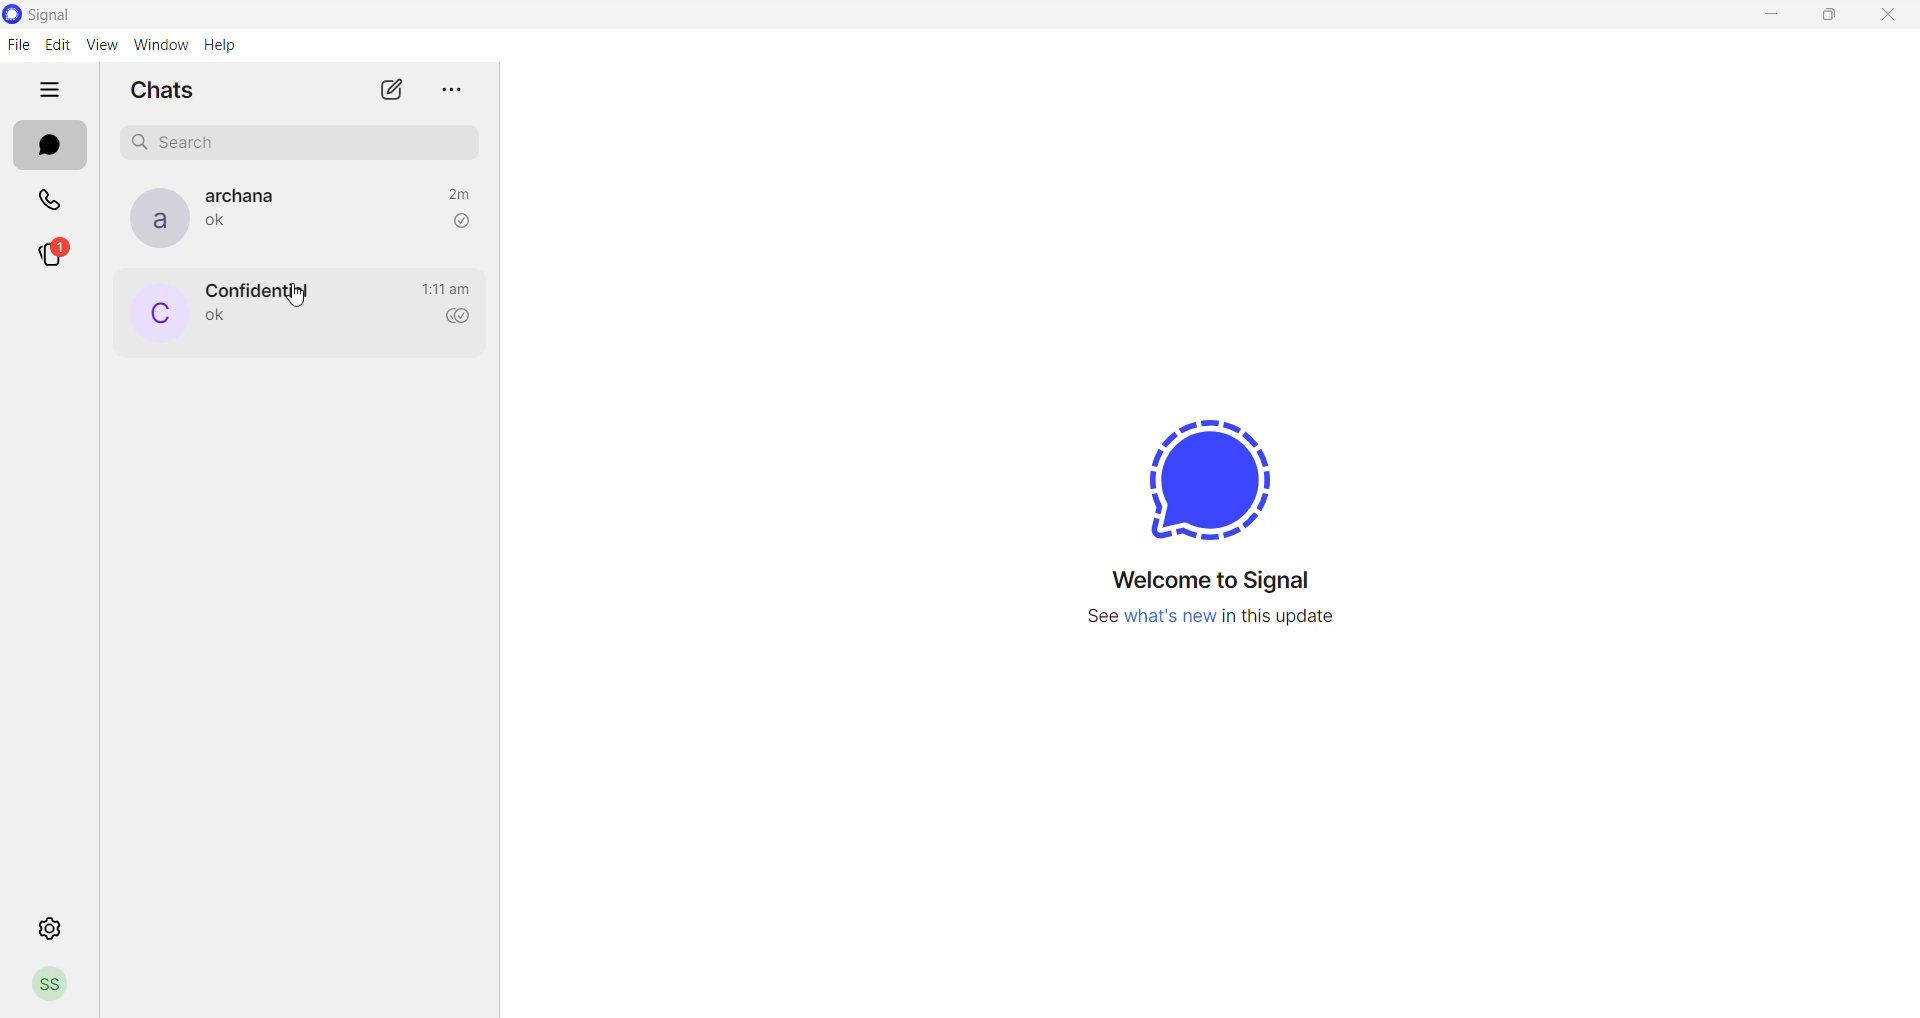 This screenshot has height=1018, width=1920. Describe the element at coordinates (68, 14) in the screenshot. I see `application name and logo` at that location.